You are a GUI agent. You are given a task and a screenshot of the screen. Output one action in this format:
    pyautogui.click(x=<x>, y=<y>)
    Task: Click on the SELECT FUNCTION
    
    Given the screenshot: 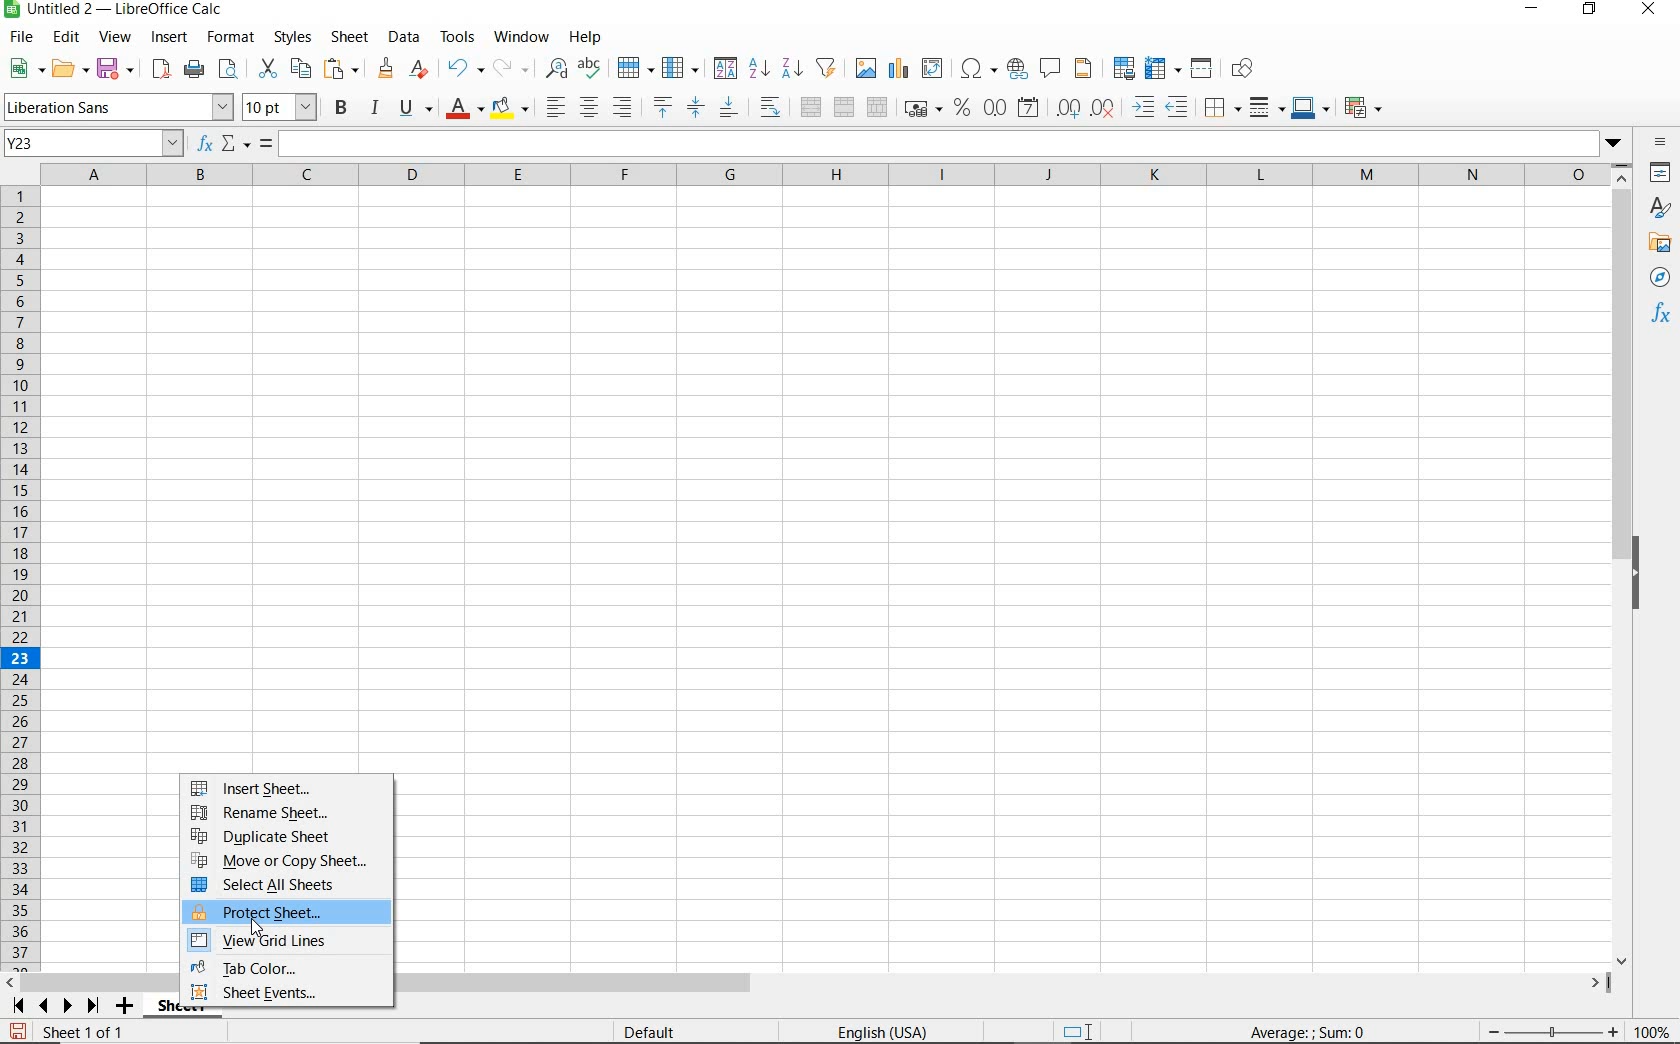 What is the action you would take?
    pyautogui.click(x=236, y=145)
    